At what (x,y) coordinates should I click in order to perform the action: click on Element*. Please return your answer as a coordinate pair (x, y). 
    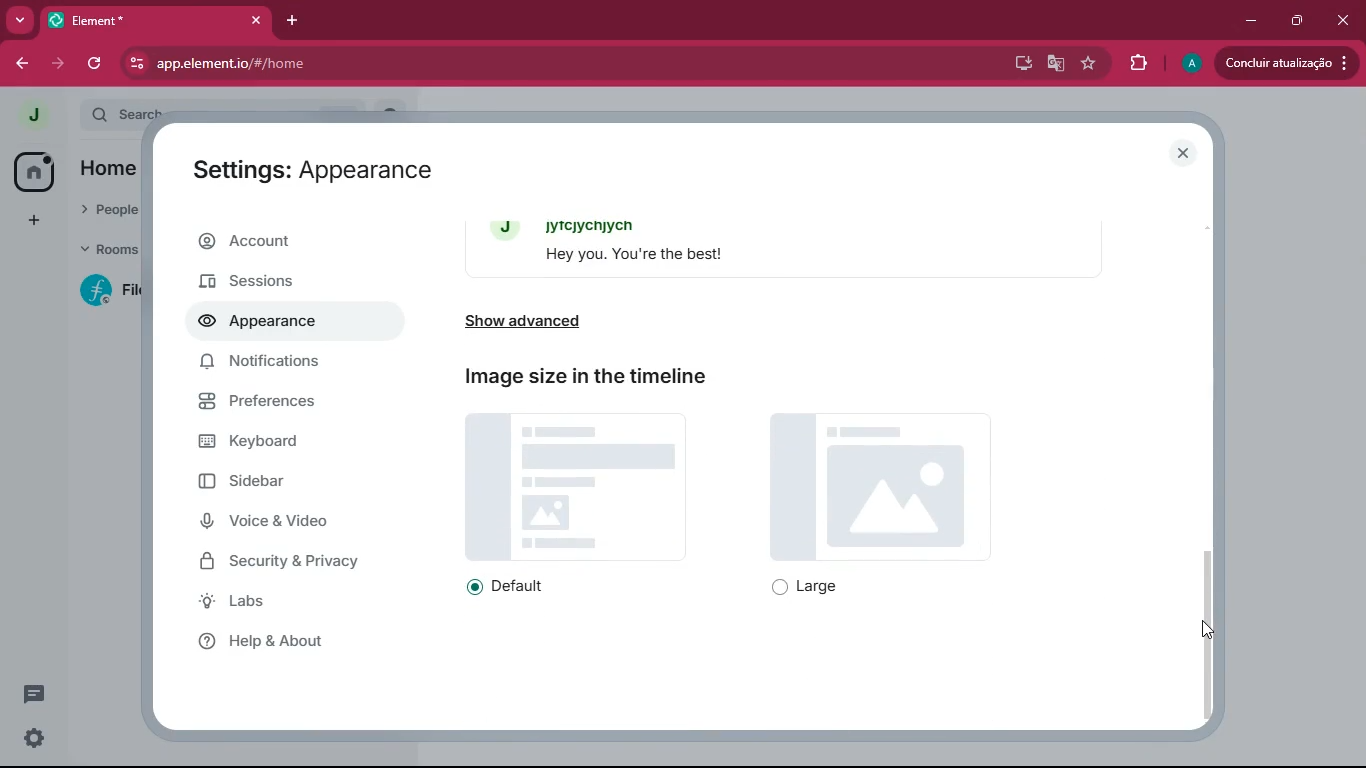
    Looking at the image, I should click on (143, 19).